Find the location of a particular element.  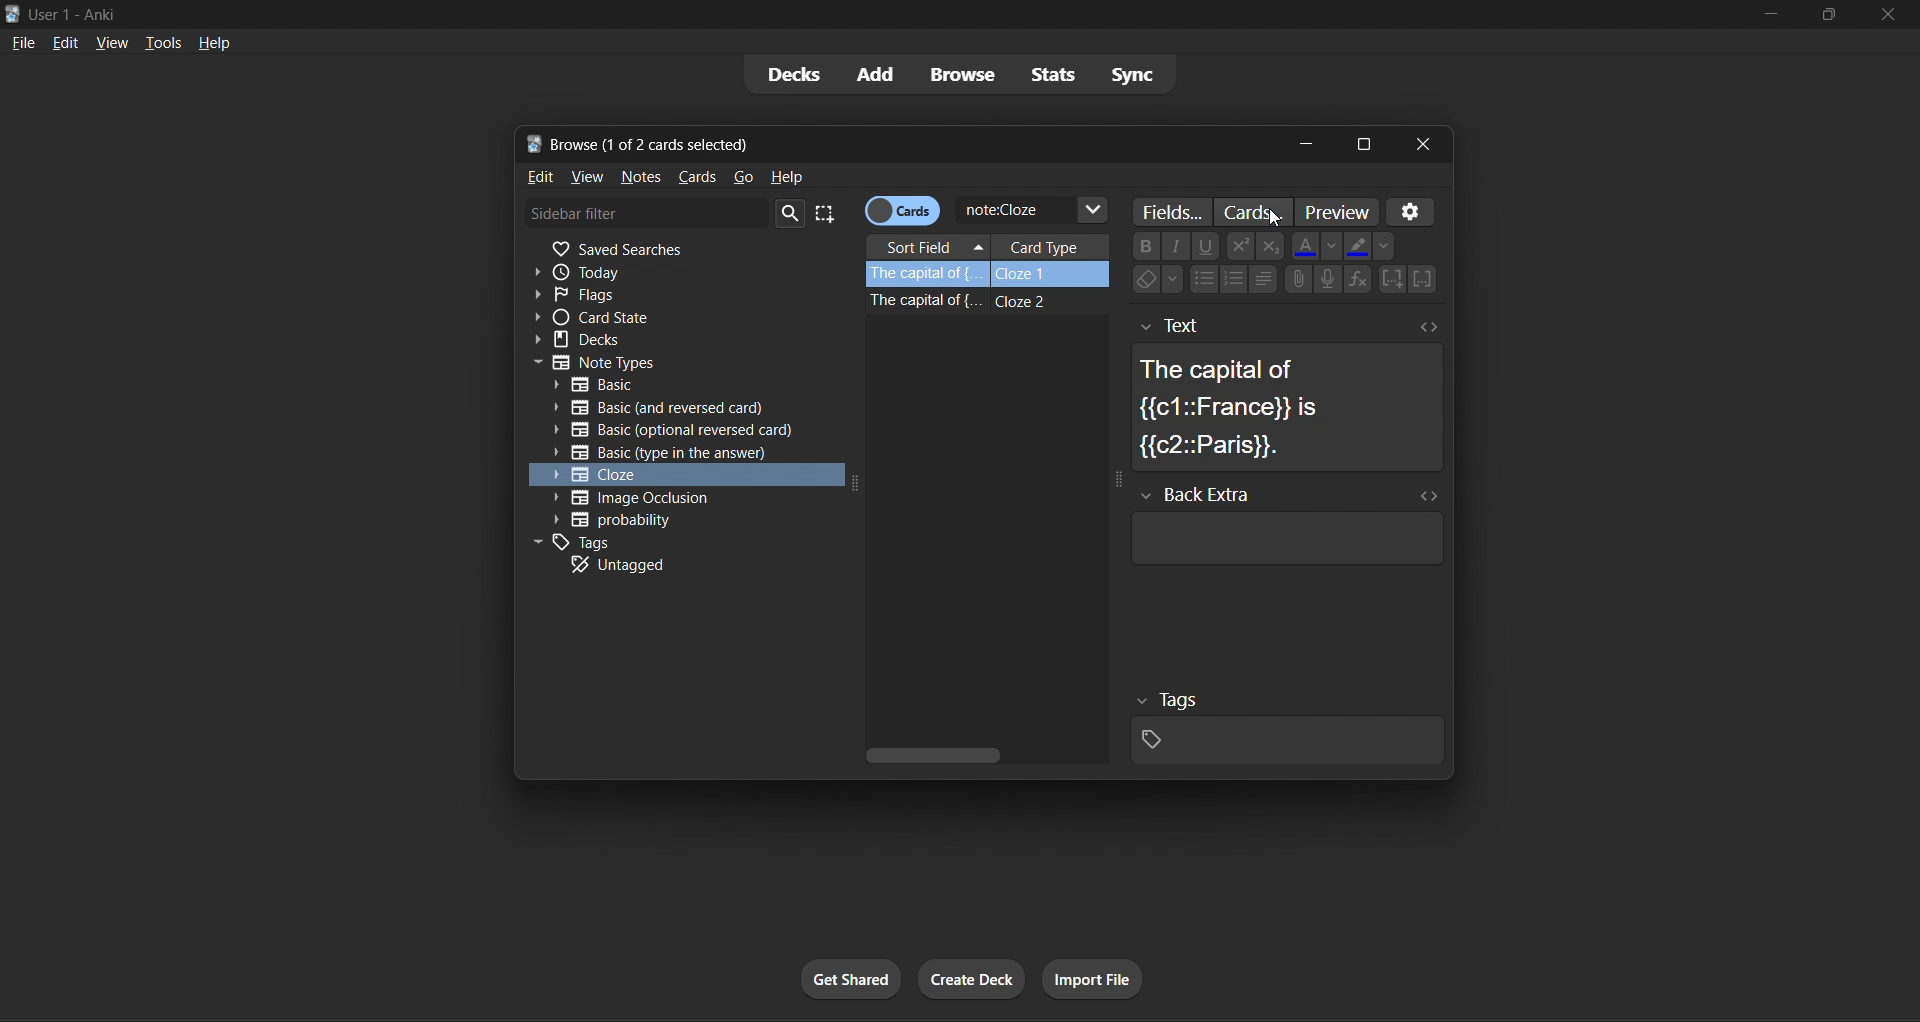

minimize is located at coordinates (1304, 143).